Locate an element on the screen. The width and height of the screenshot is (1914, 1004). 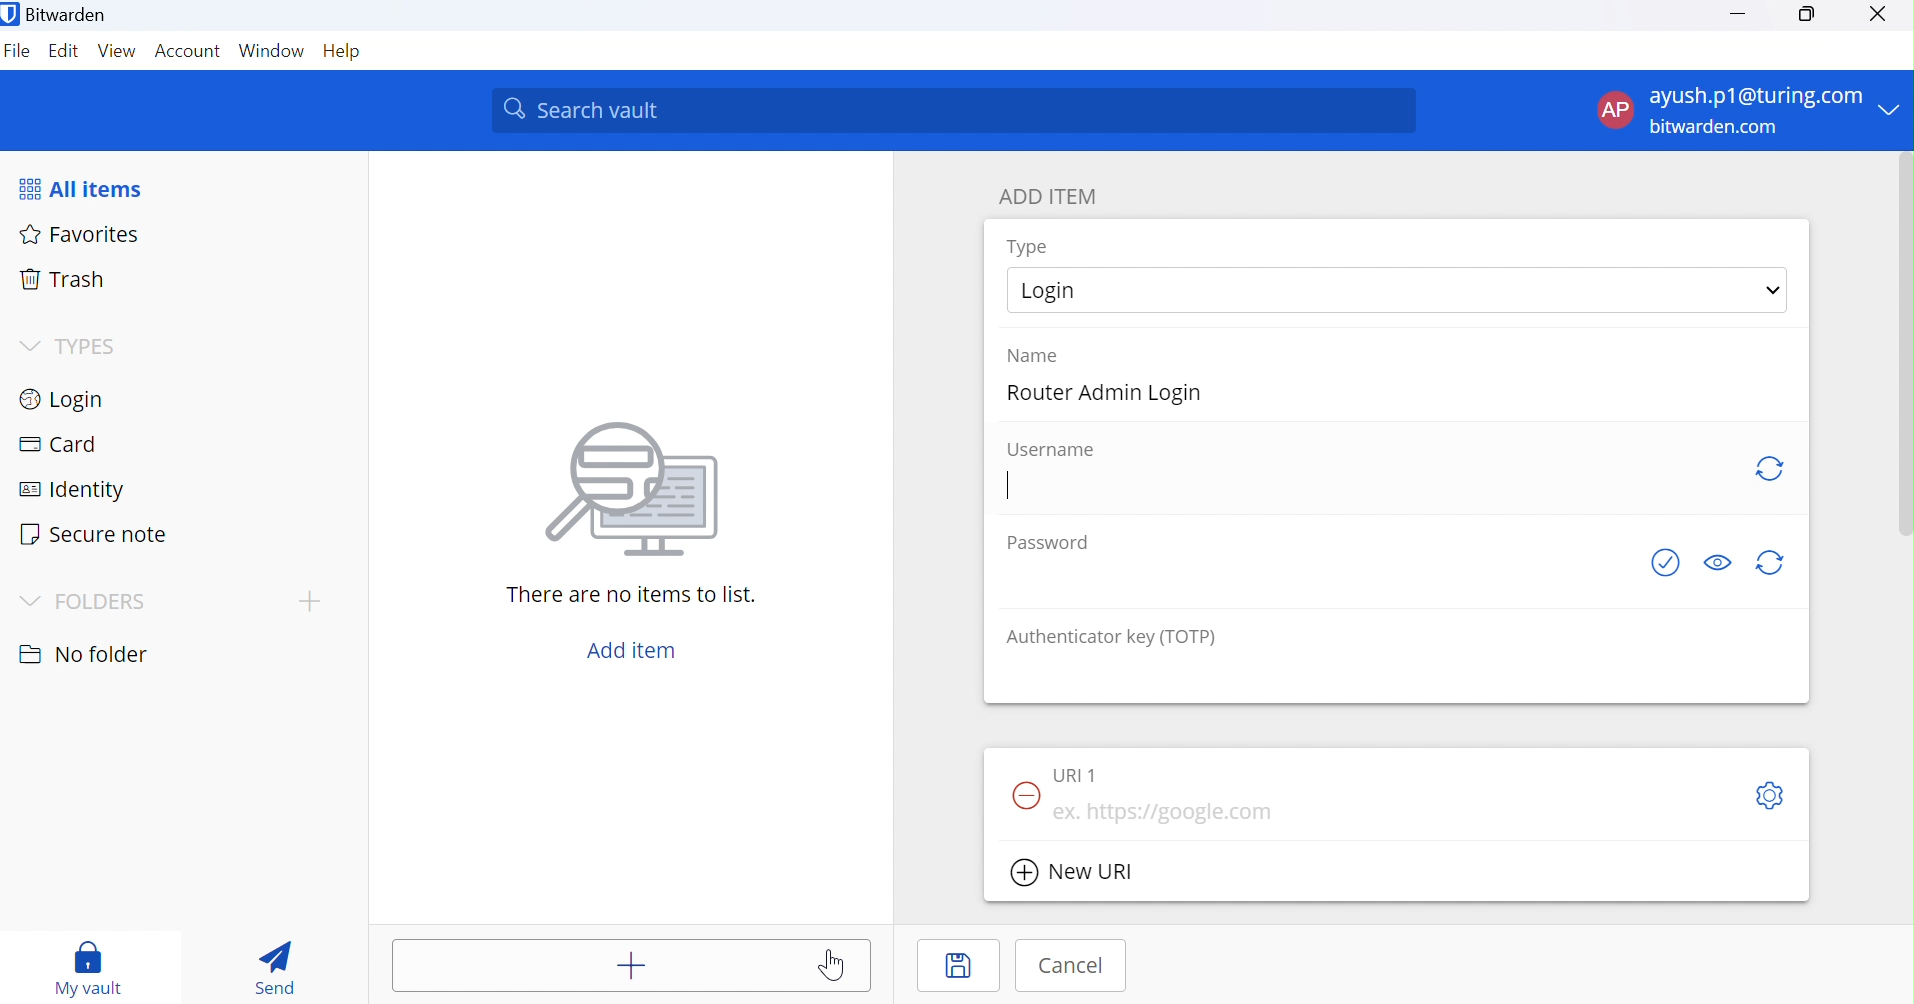
Remove is located at coordinates (1025, 797).